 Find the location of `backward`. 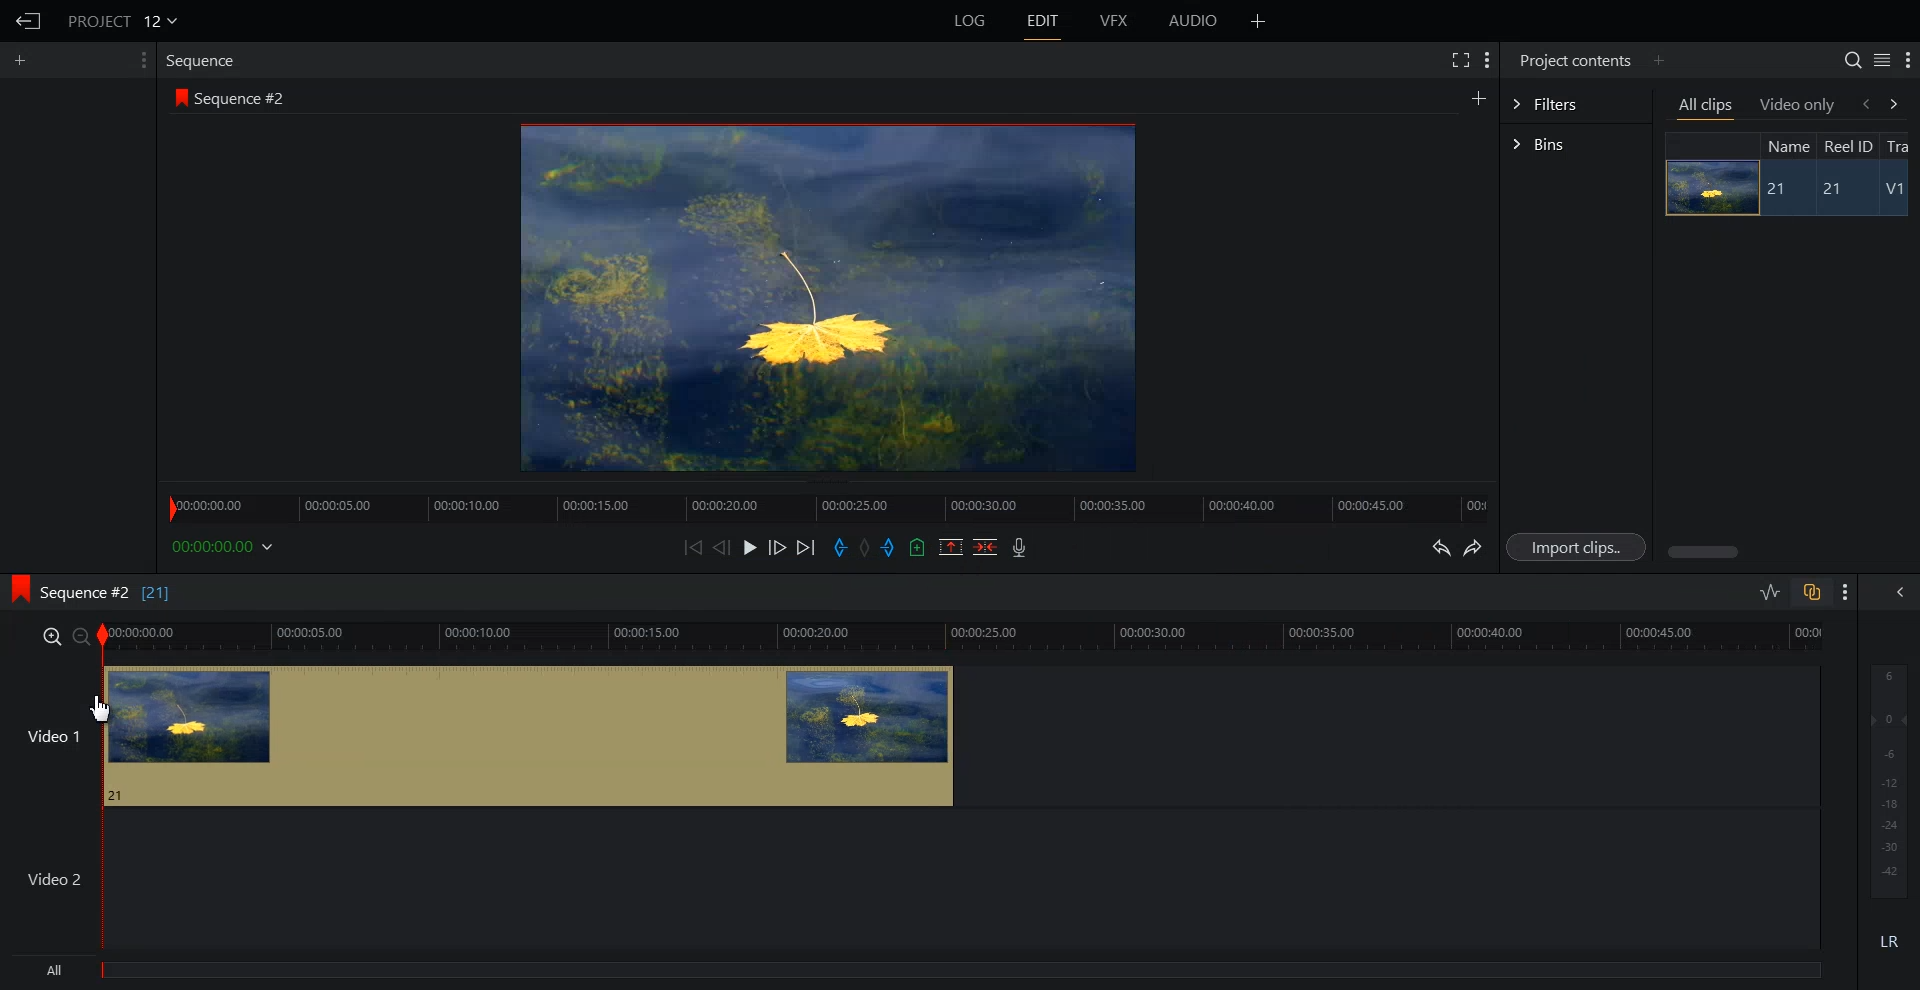

backward is located at coordinates (1864, 103).